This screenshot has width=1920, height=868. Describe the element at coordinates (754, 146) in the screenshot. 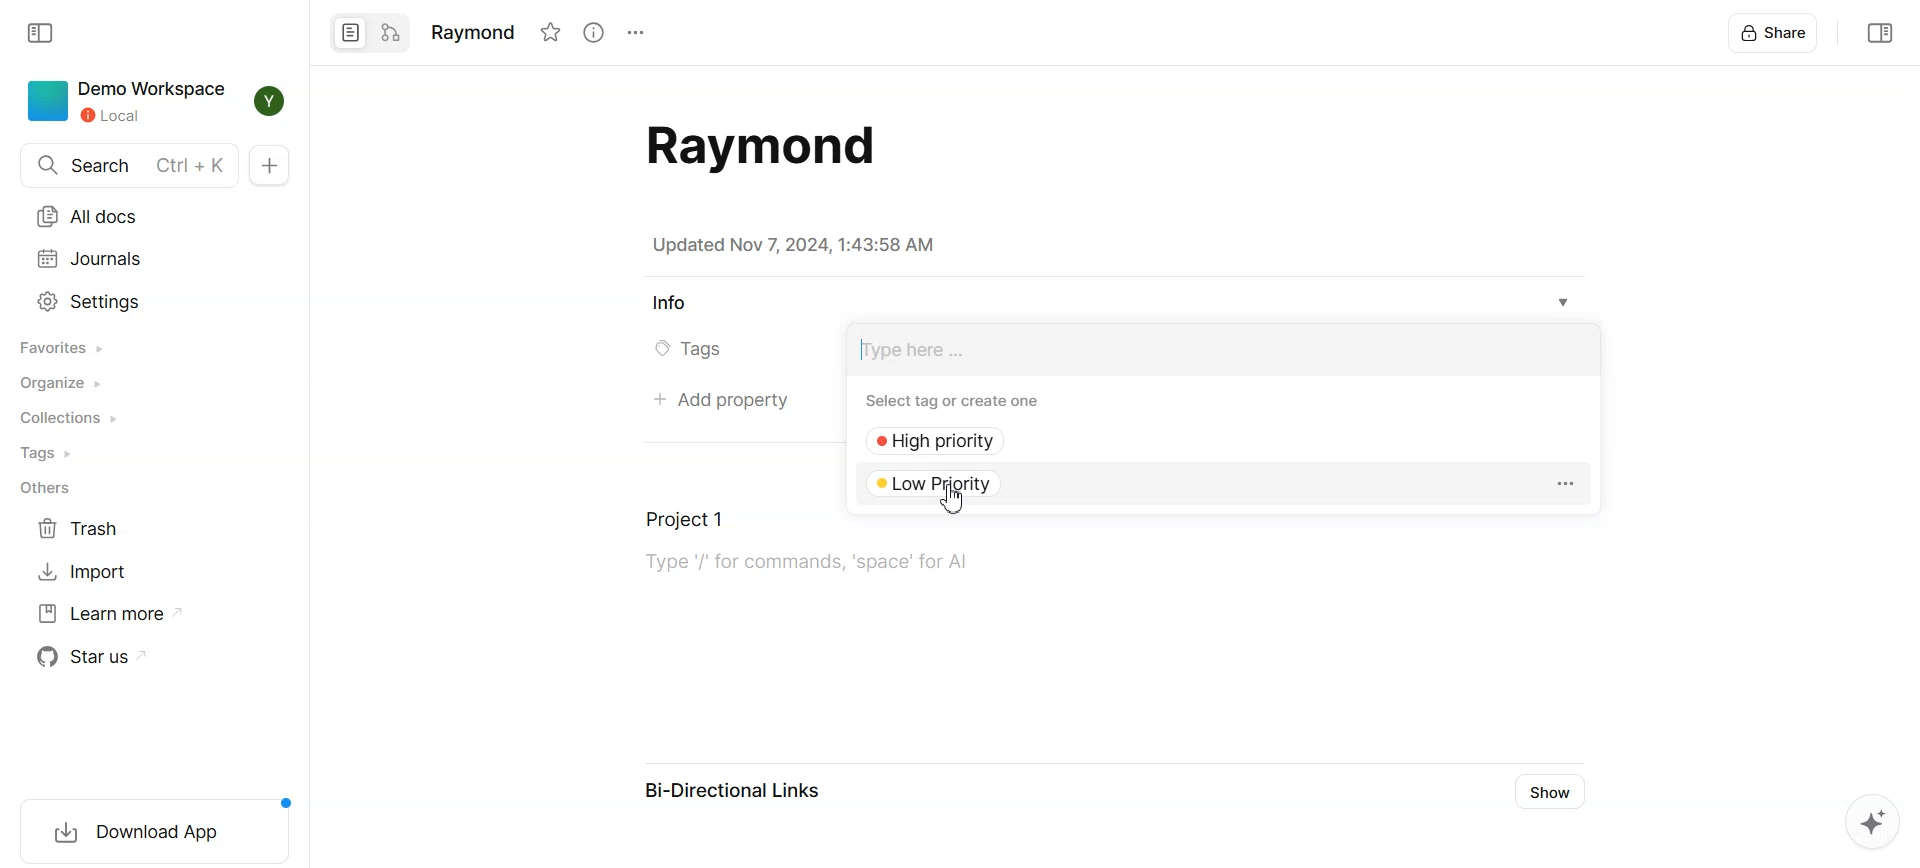

I see `Document template` at that location.